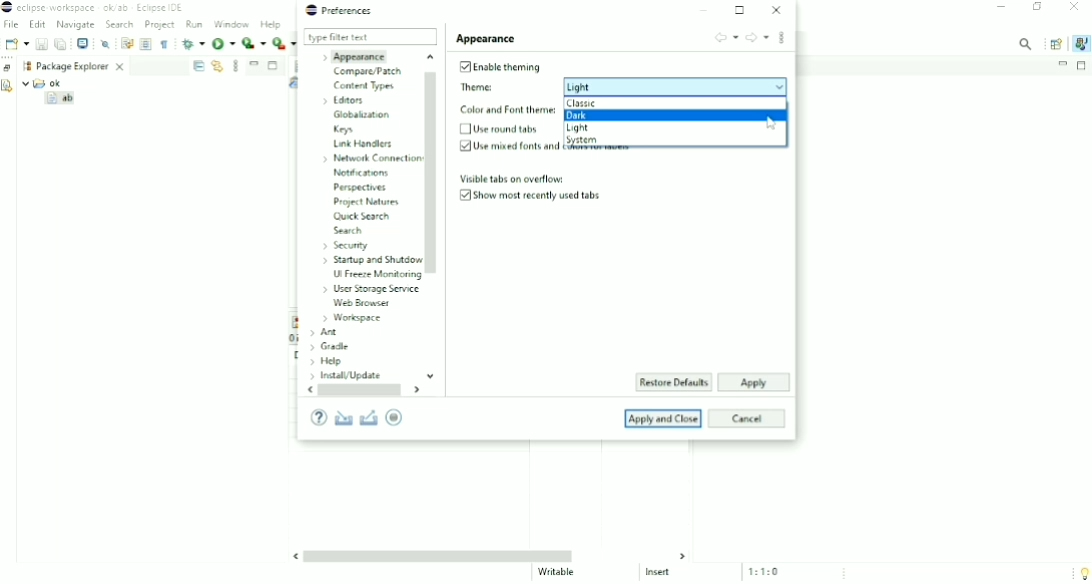 Image resolution: width=1092 pixels, height=584 pixels. I want to click on Appearance, so click(487, 38).